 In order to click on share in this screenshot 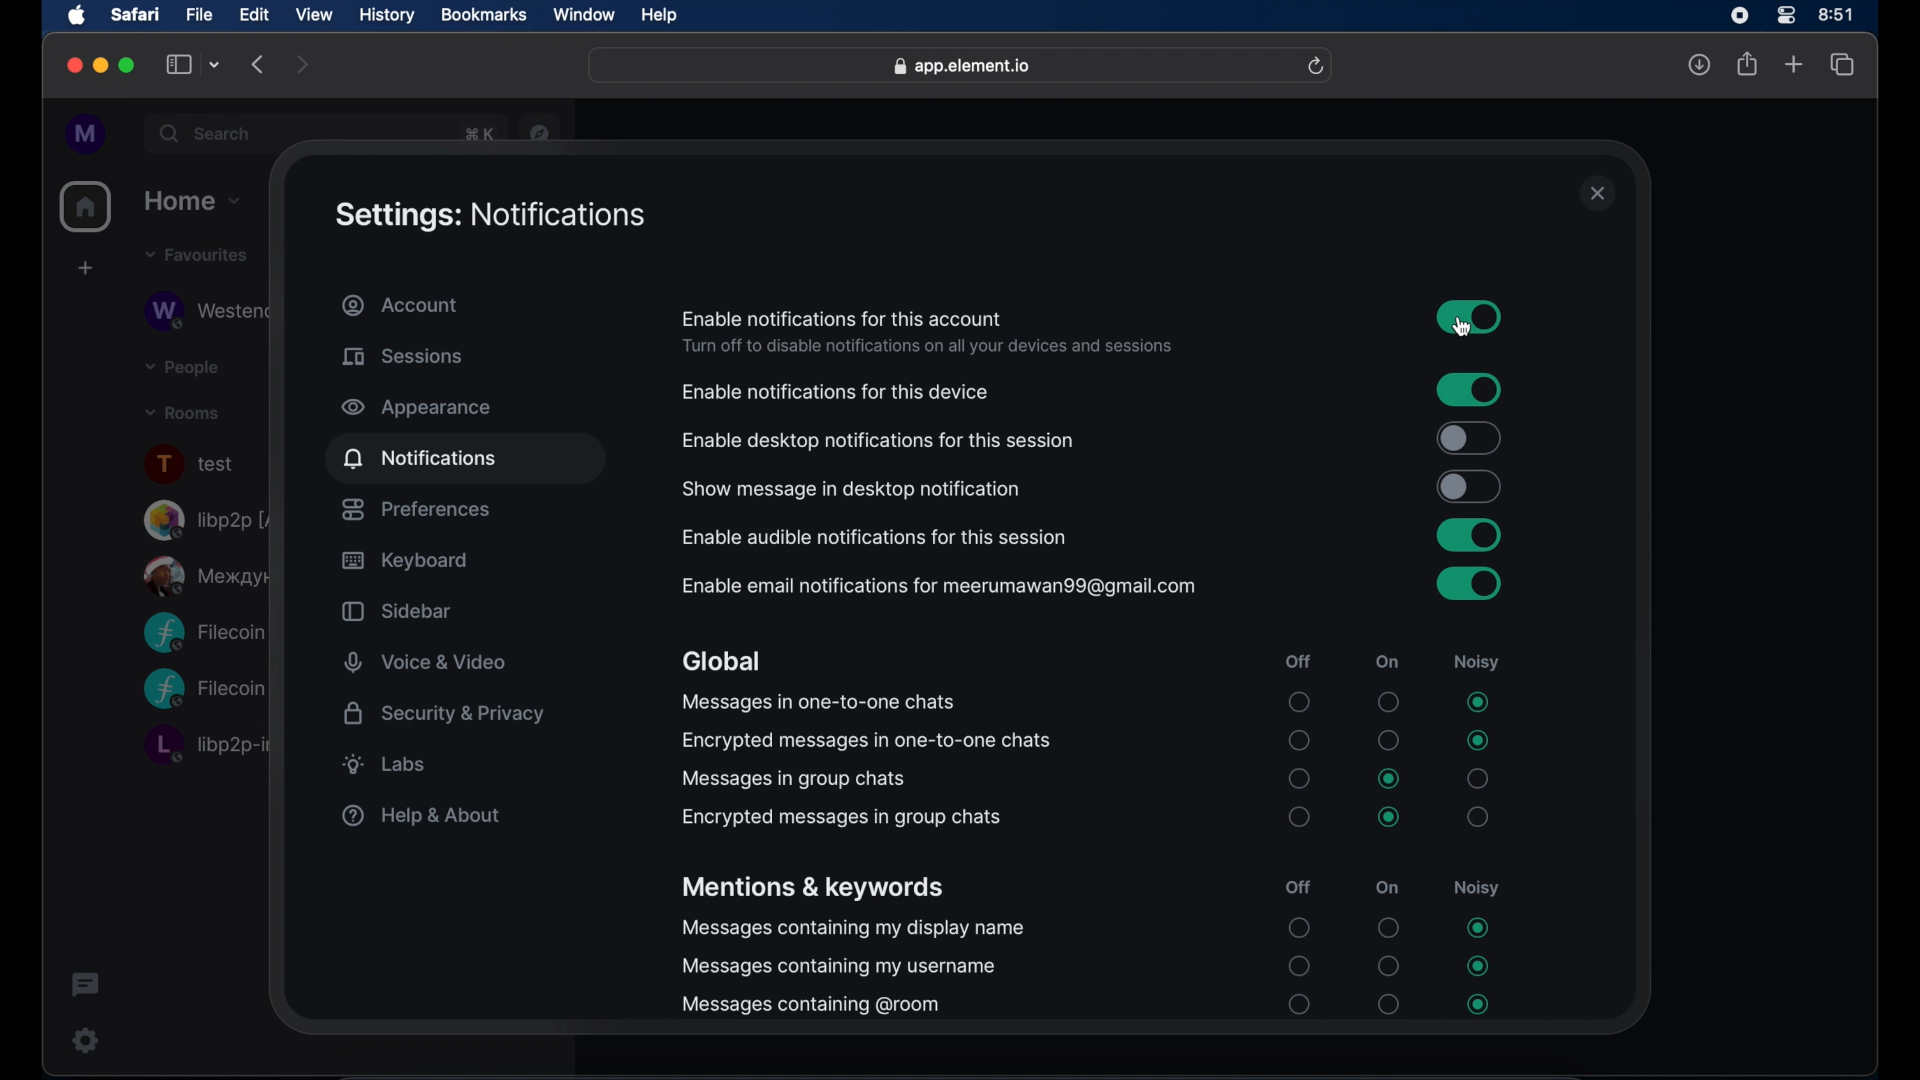, I will do `click(1749, 65)`.